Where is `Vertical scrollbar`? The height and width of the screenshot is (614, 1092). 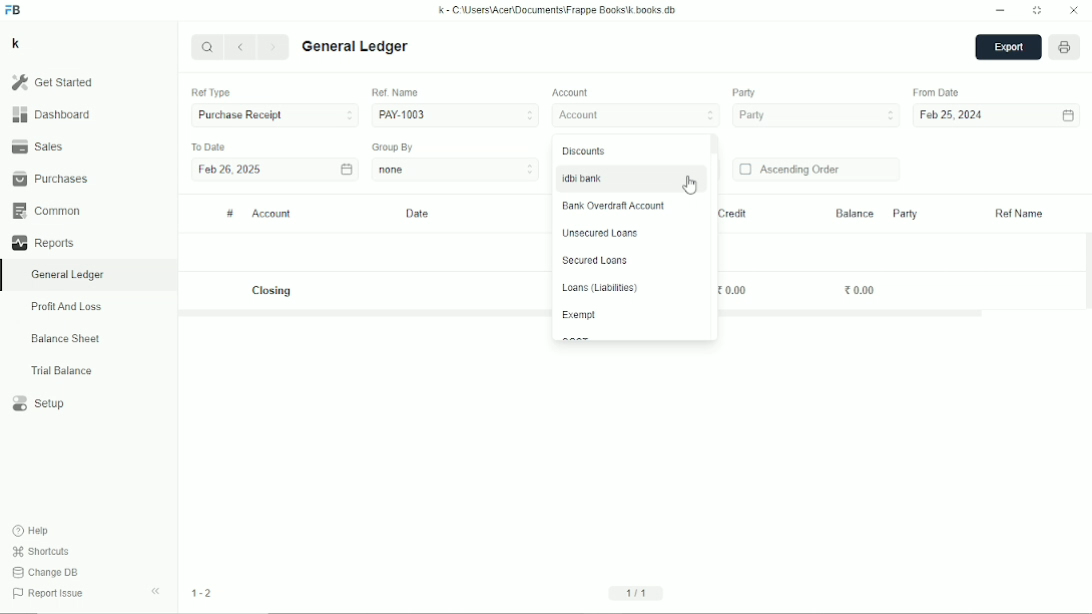
Vertical scrollbar is located at coordinates (715, 146).